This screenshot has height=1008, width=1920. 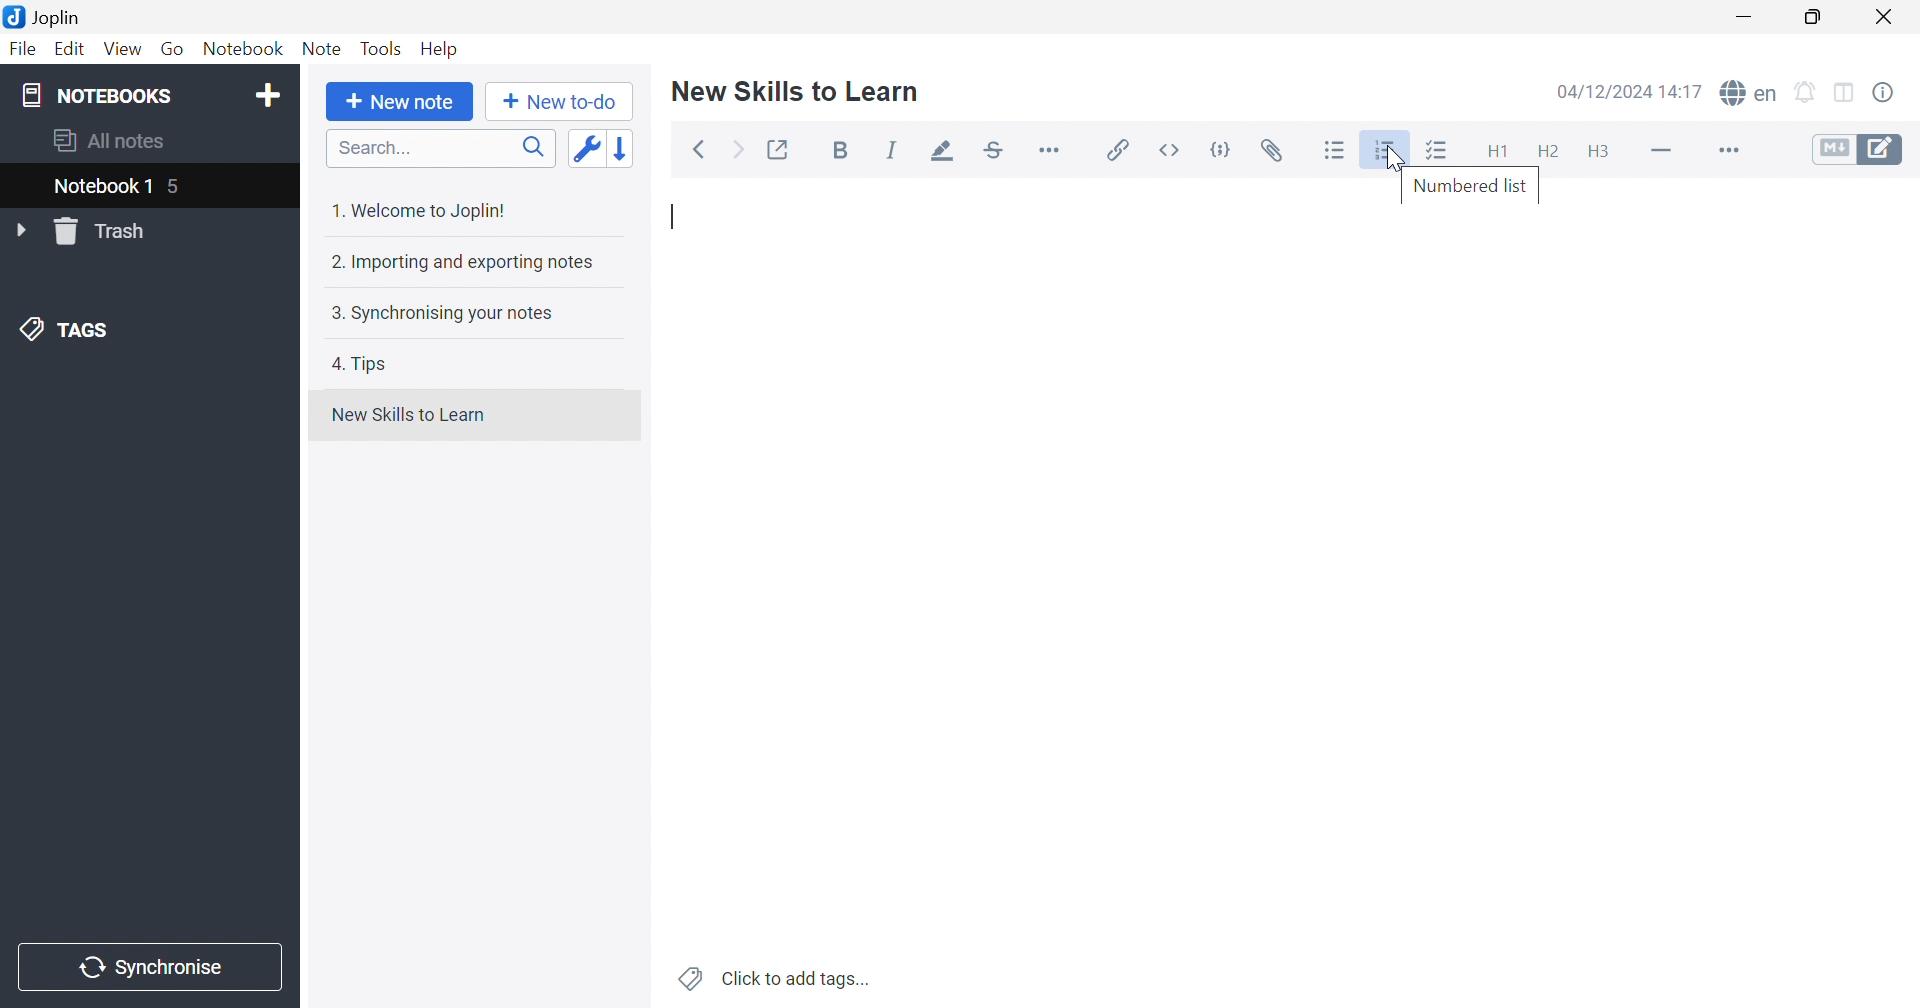 I want to click on New Skills to Learn, so click(x=408, y=415).